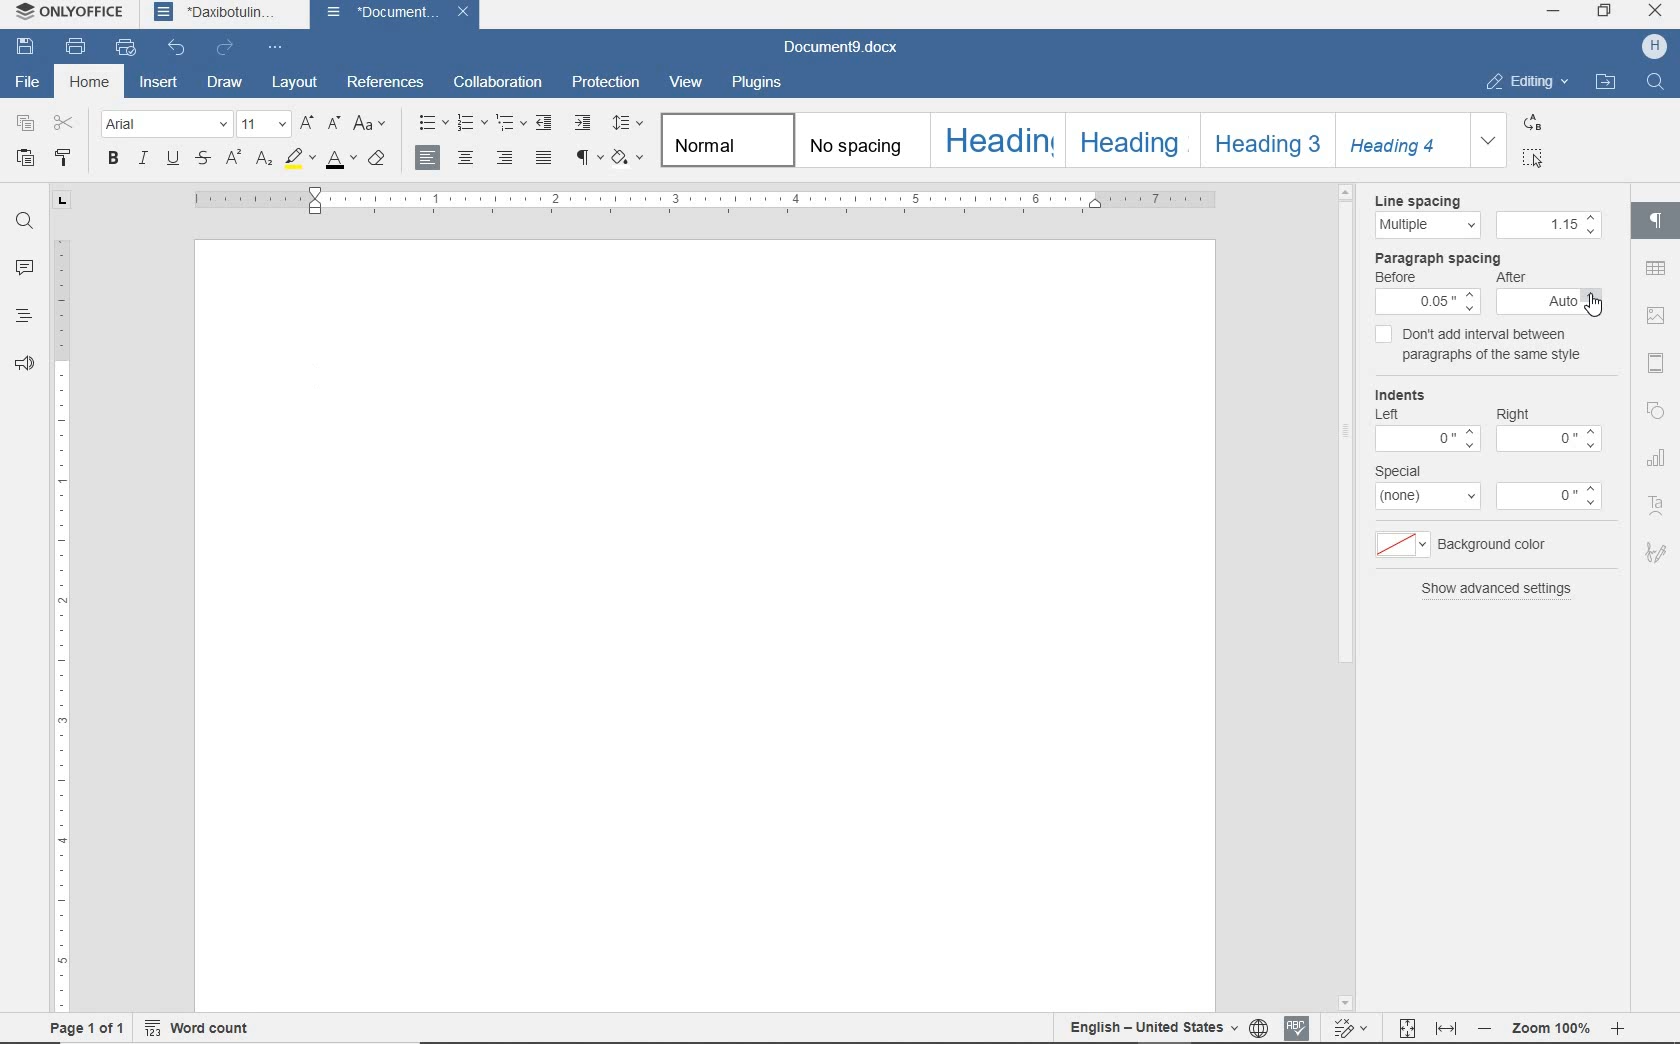 Image resolution: width=1680 pixels, height=1044 pixels. What do you see at coordinates (1533, 123) in the screenshot?
I see `REPLACE` at bounding box center [1533, 123].